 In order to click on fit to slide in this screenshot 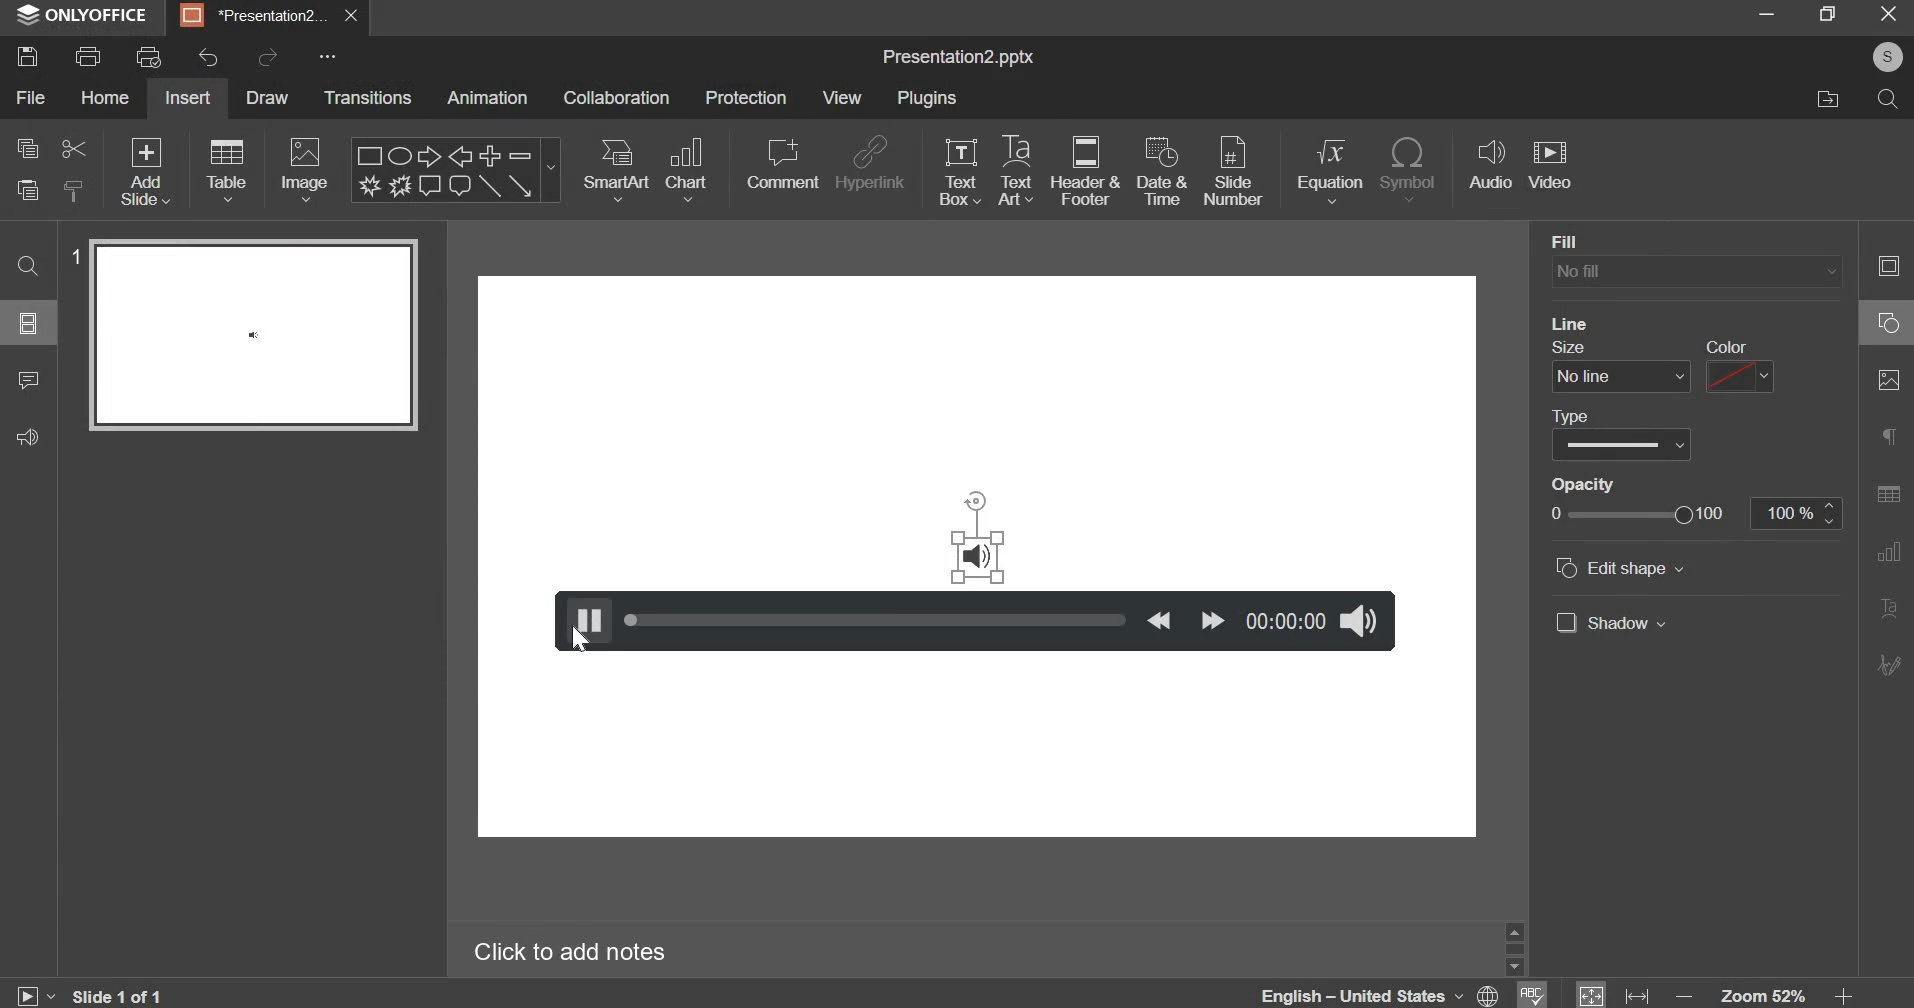, I will do `click(1590, 993)`.